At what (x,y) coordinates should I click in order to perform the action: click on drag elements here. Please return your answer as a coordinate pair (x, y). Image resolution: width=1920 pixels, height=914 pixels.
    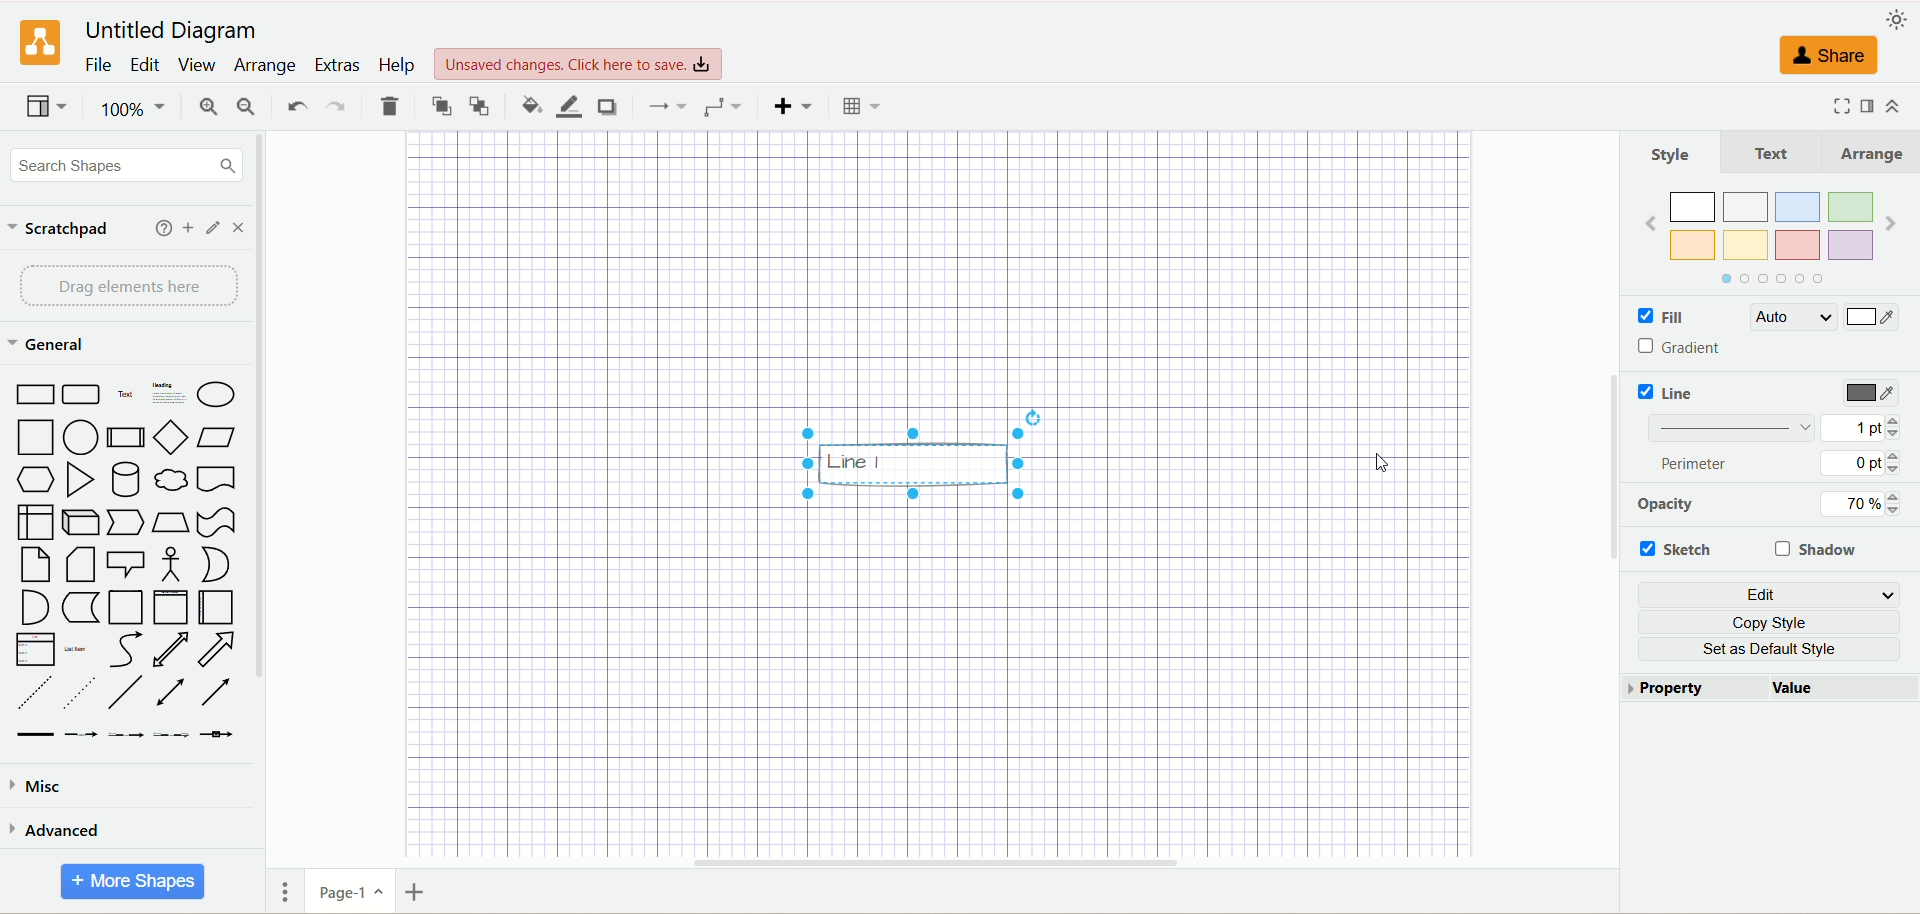
    Looking at the image, I should click on (128, 285).